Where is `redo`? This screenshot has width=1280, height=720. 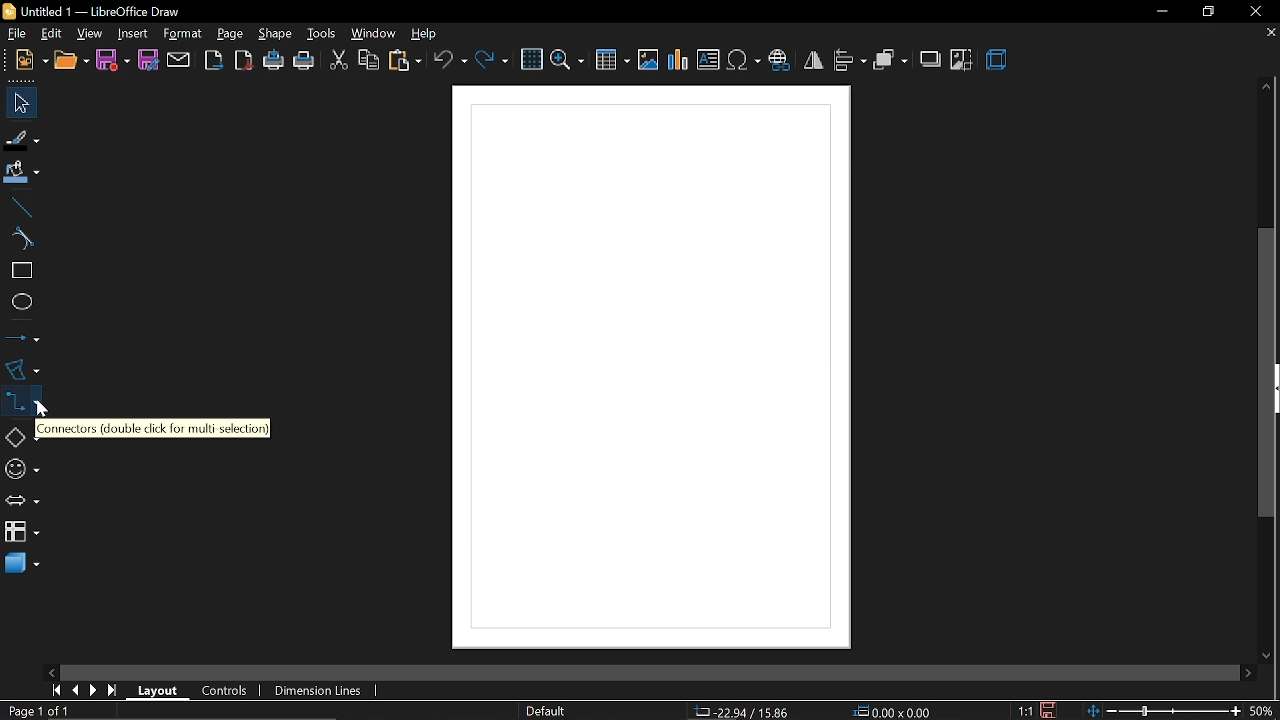
redo is located at coordinates (492, 62).